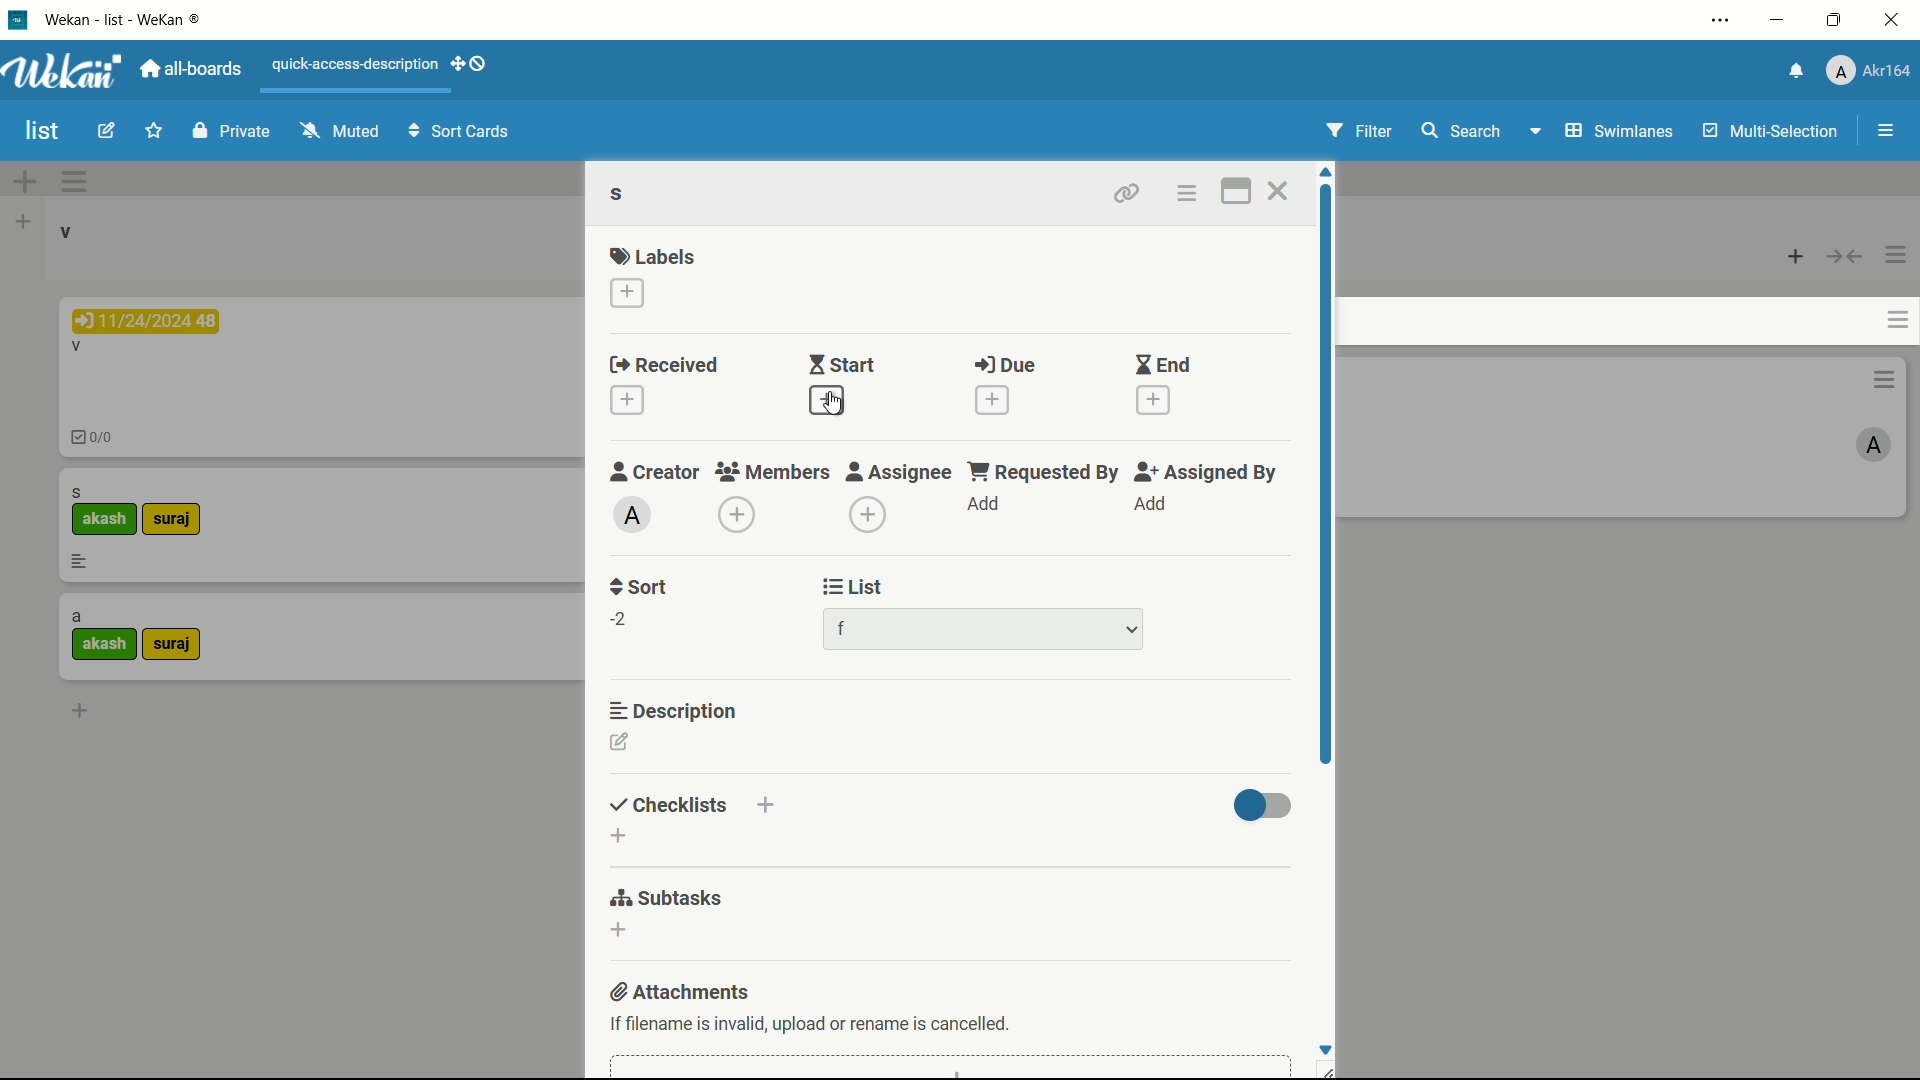  What do you see at coordinates (1127, 193) in the screenshot?
I see `copy link to clipboard` at bounding box center [1127, 193].